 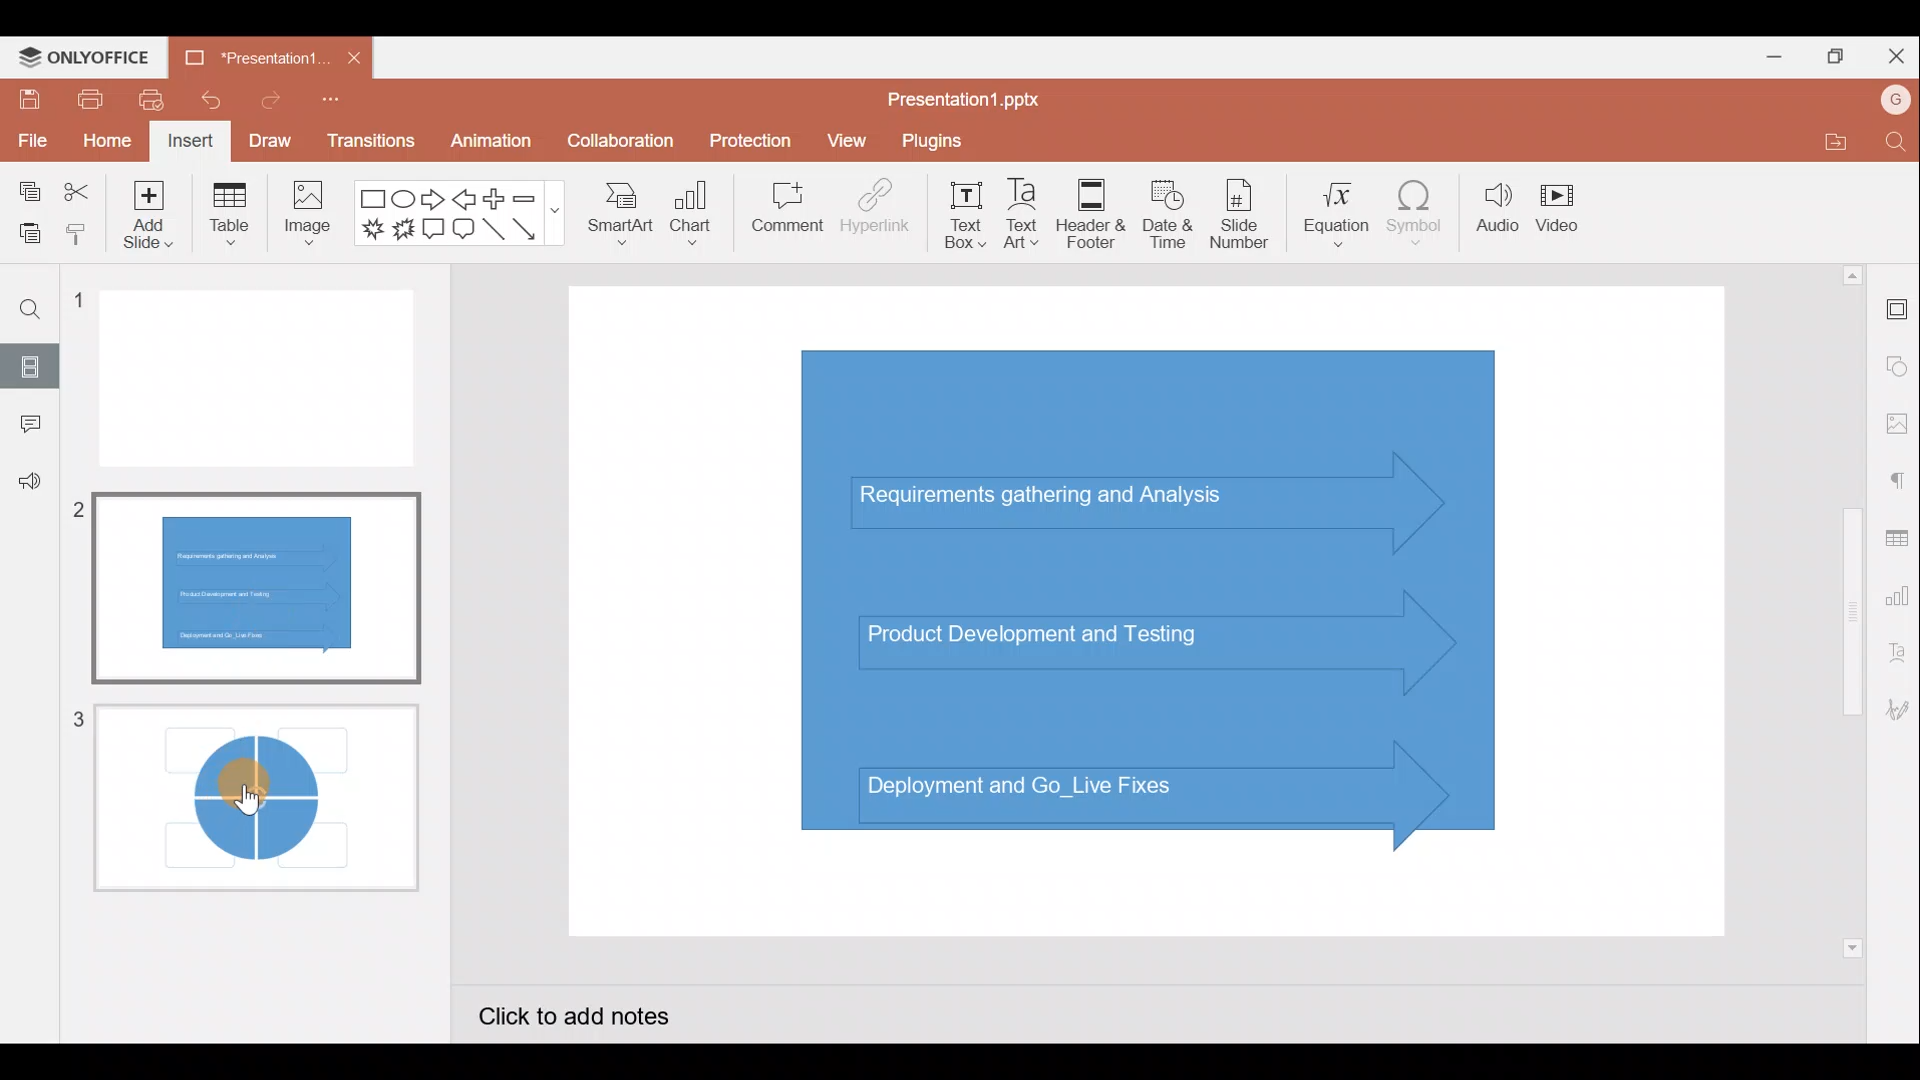 I want to click on Close, so click(x=1898, y=53).